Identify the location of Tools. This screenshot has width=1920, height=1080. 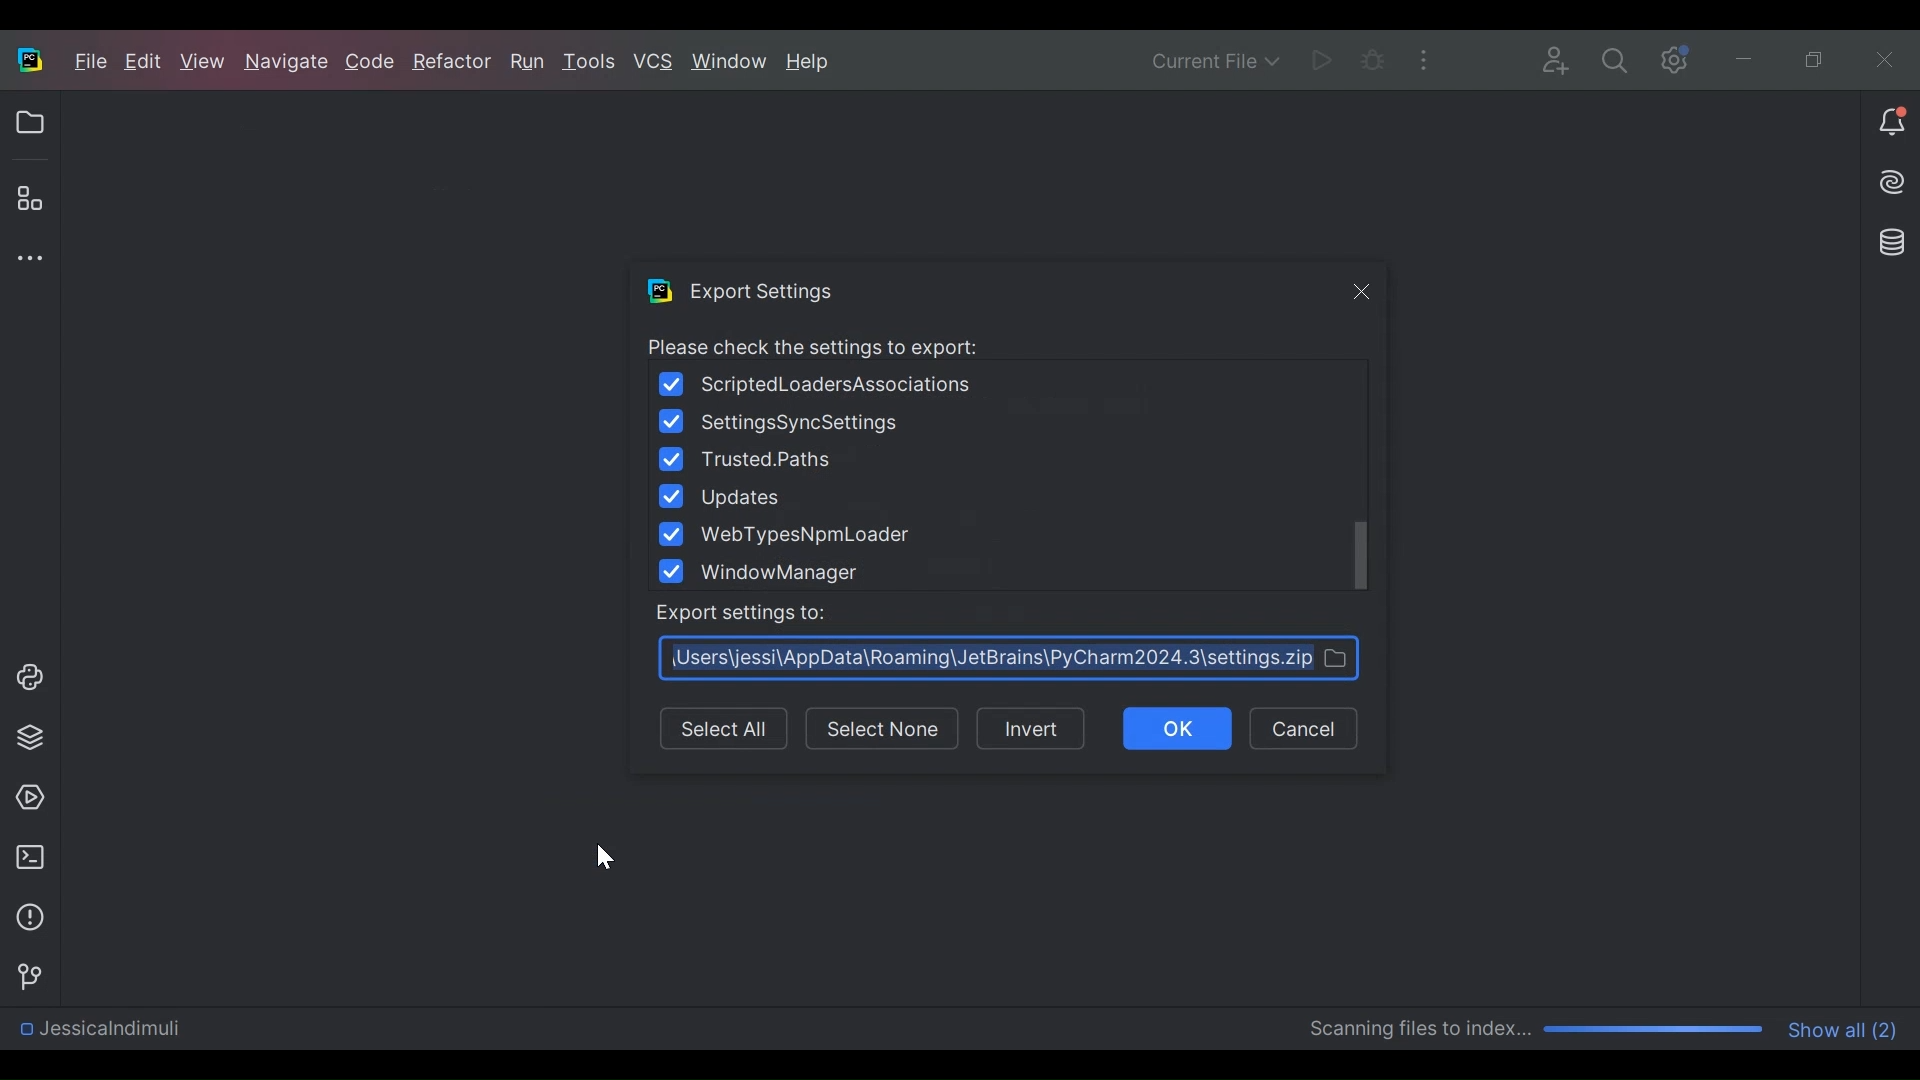
(593, 63).